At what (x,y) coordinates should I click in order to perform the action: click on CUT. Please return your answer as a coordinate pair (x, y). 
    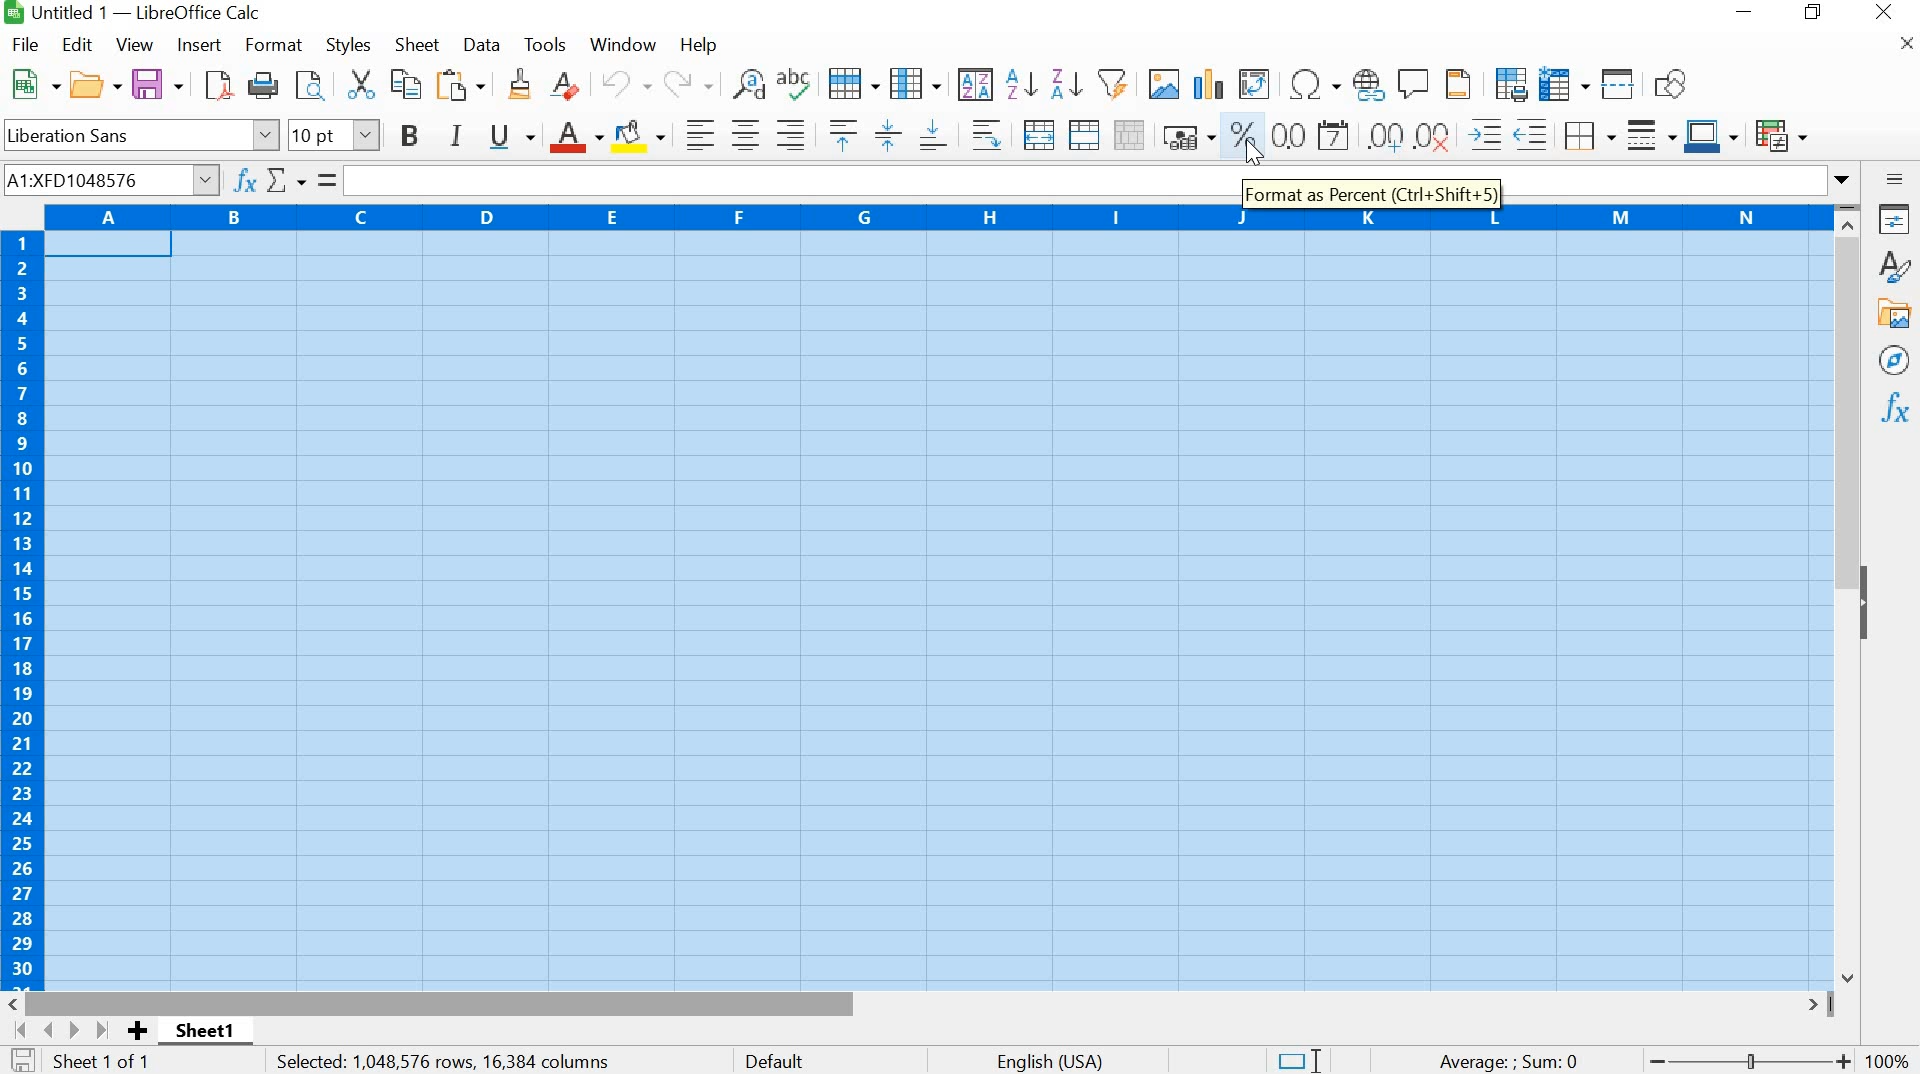
    Looking at the image, I should click on (364, 84).